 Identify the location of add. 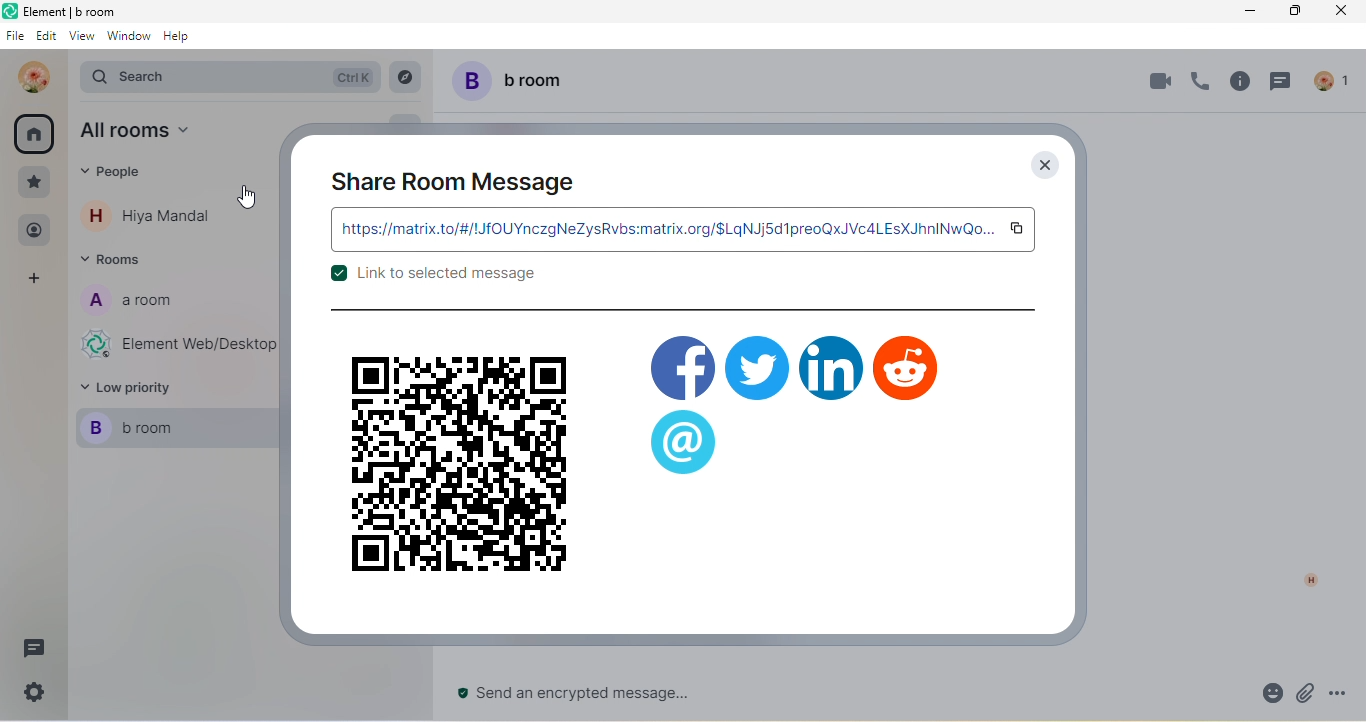
(37, 280).